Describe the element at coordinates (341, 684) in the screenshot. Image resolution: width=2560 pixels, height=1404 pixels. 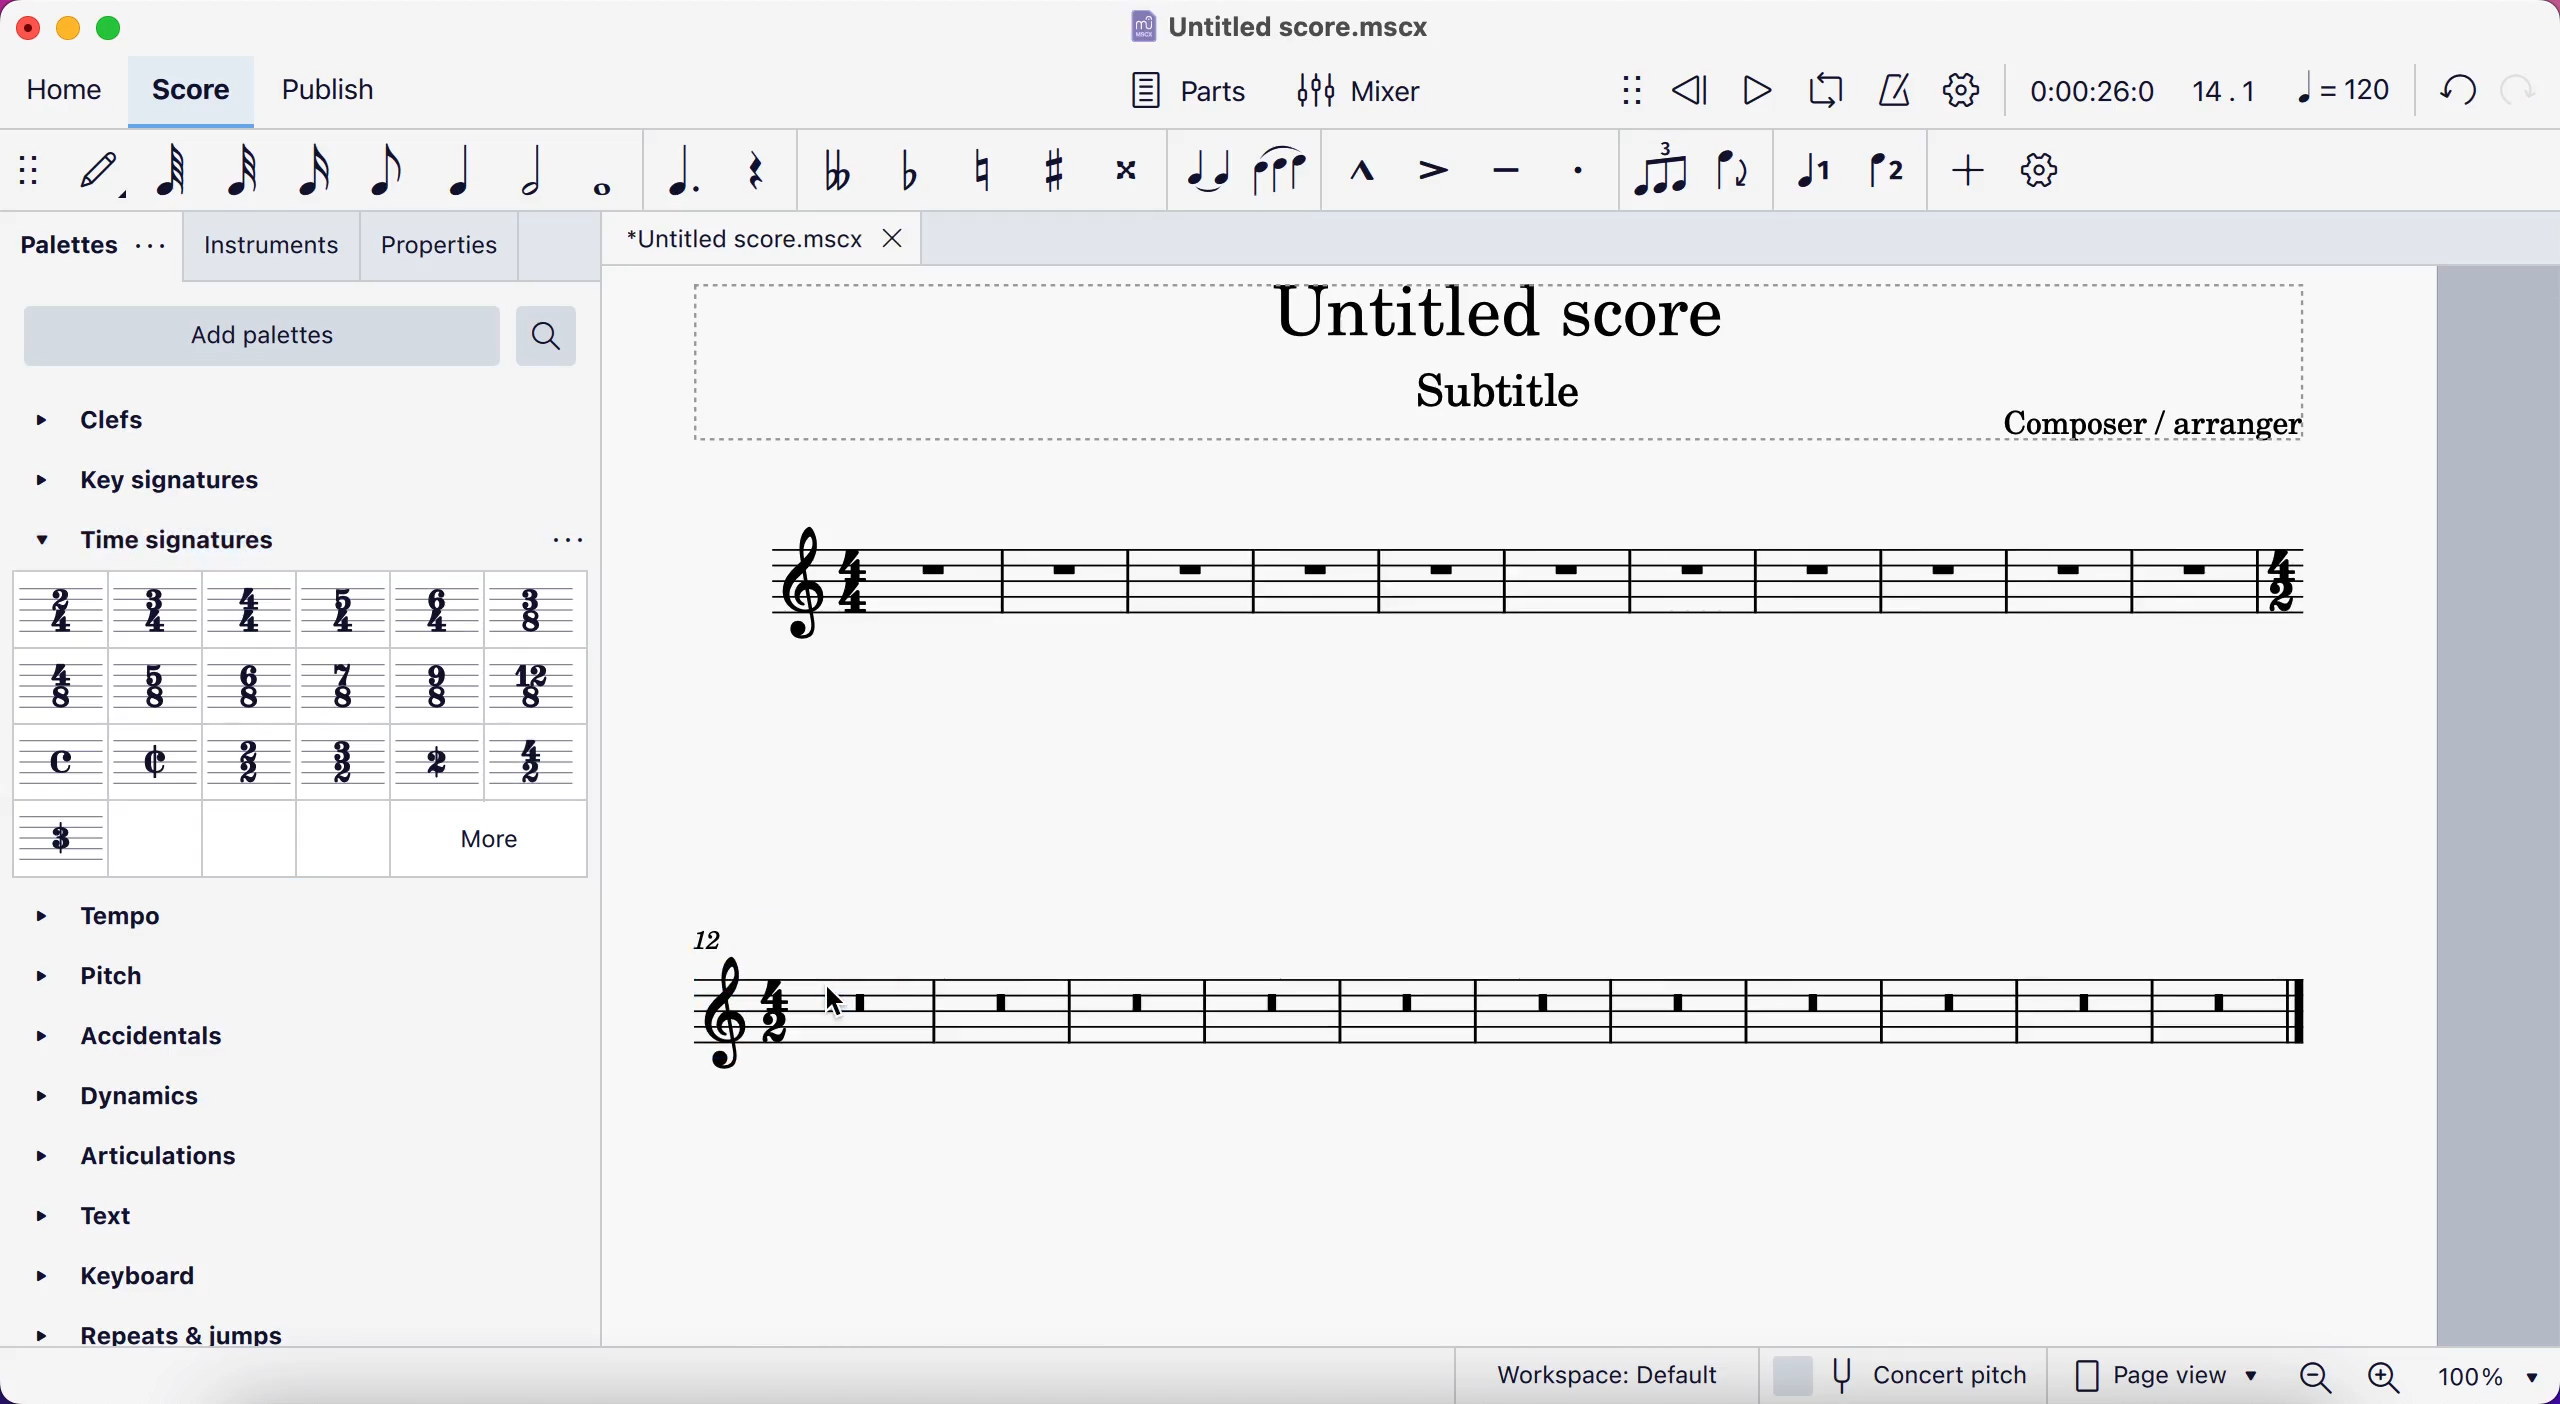
I see `` at that location.